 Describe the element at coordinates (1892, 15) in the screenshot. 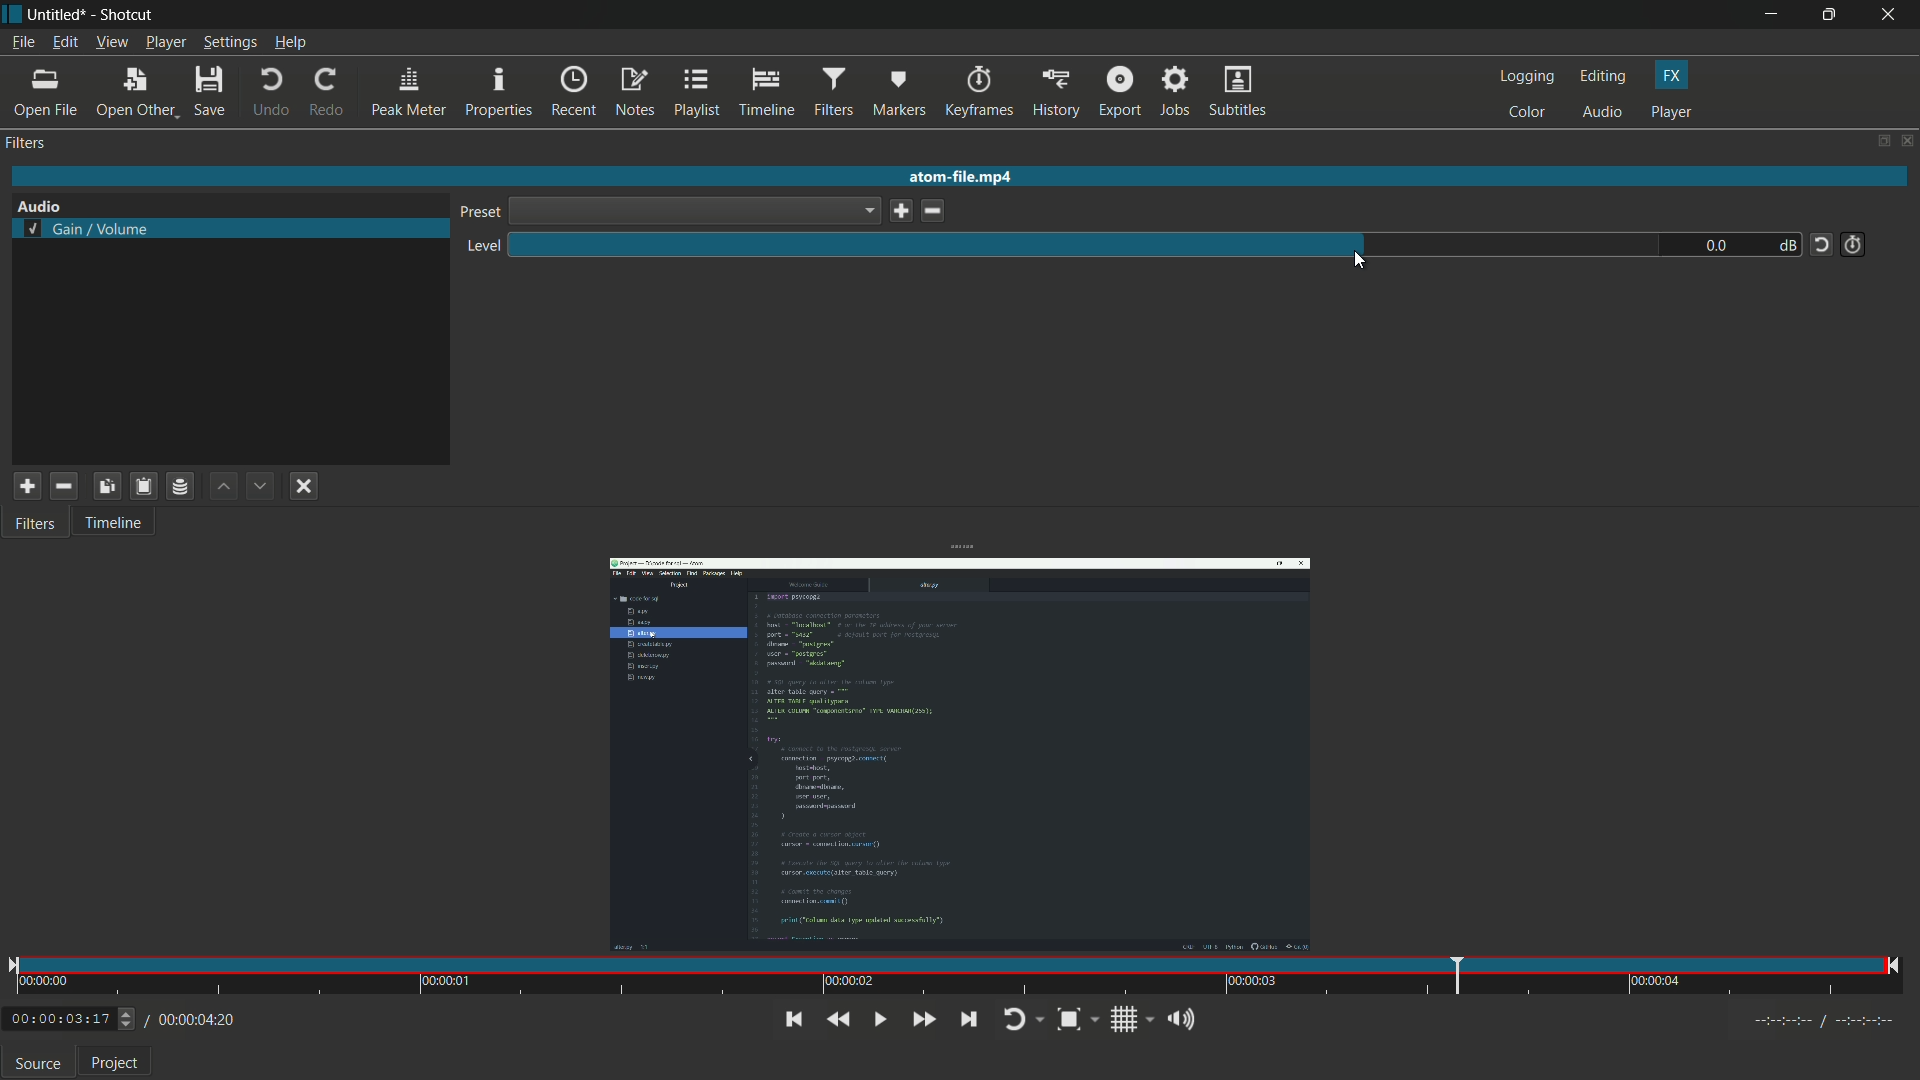

I see `close app` at that location.